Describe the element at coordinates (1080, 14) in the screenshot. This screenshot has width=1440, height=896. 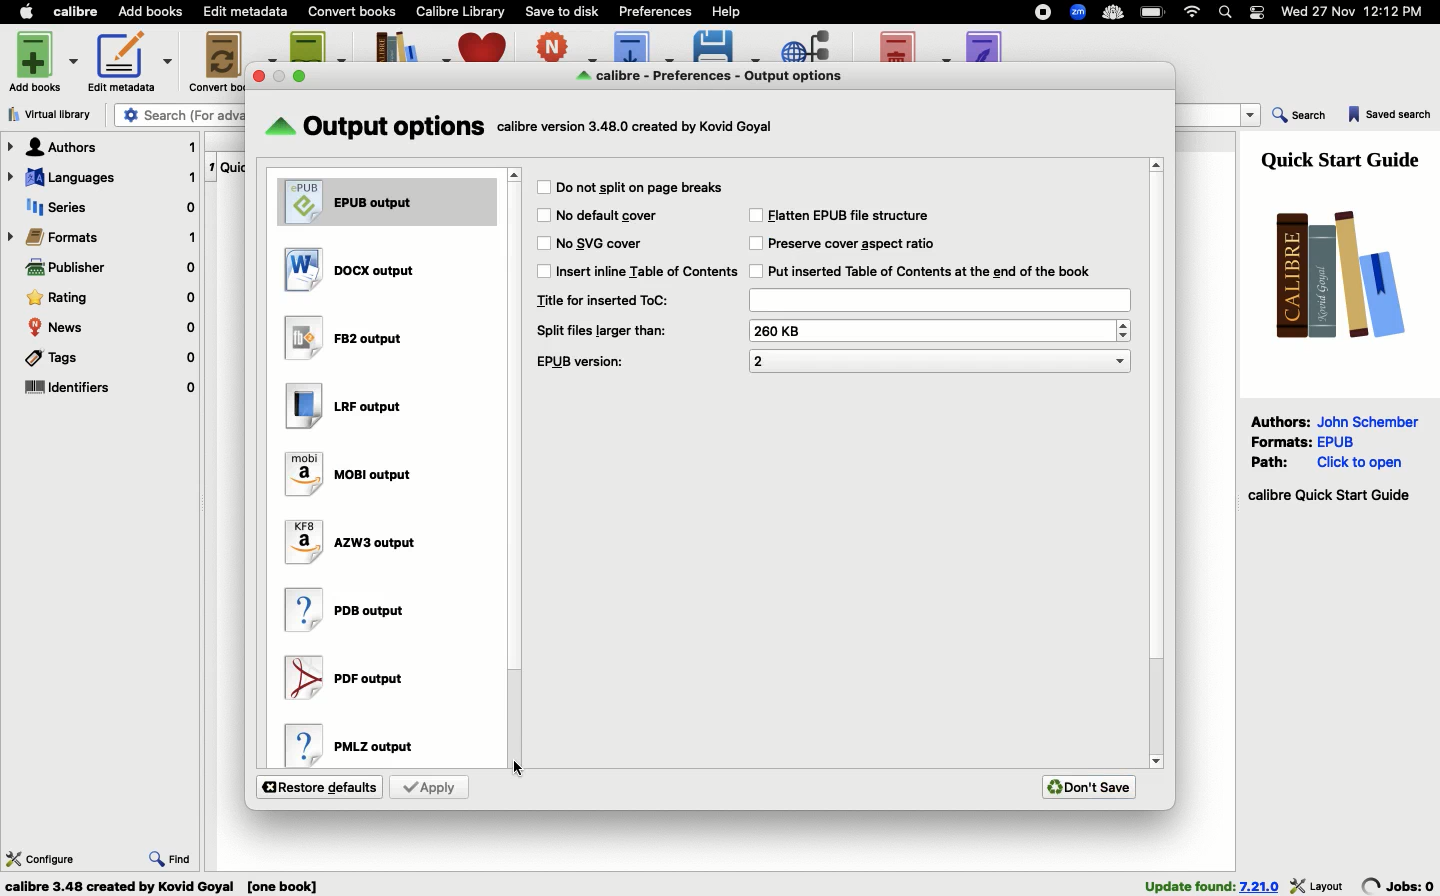
I see `Extensions` at that location.